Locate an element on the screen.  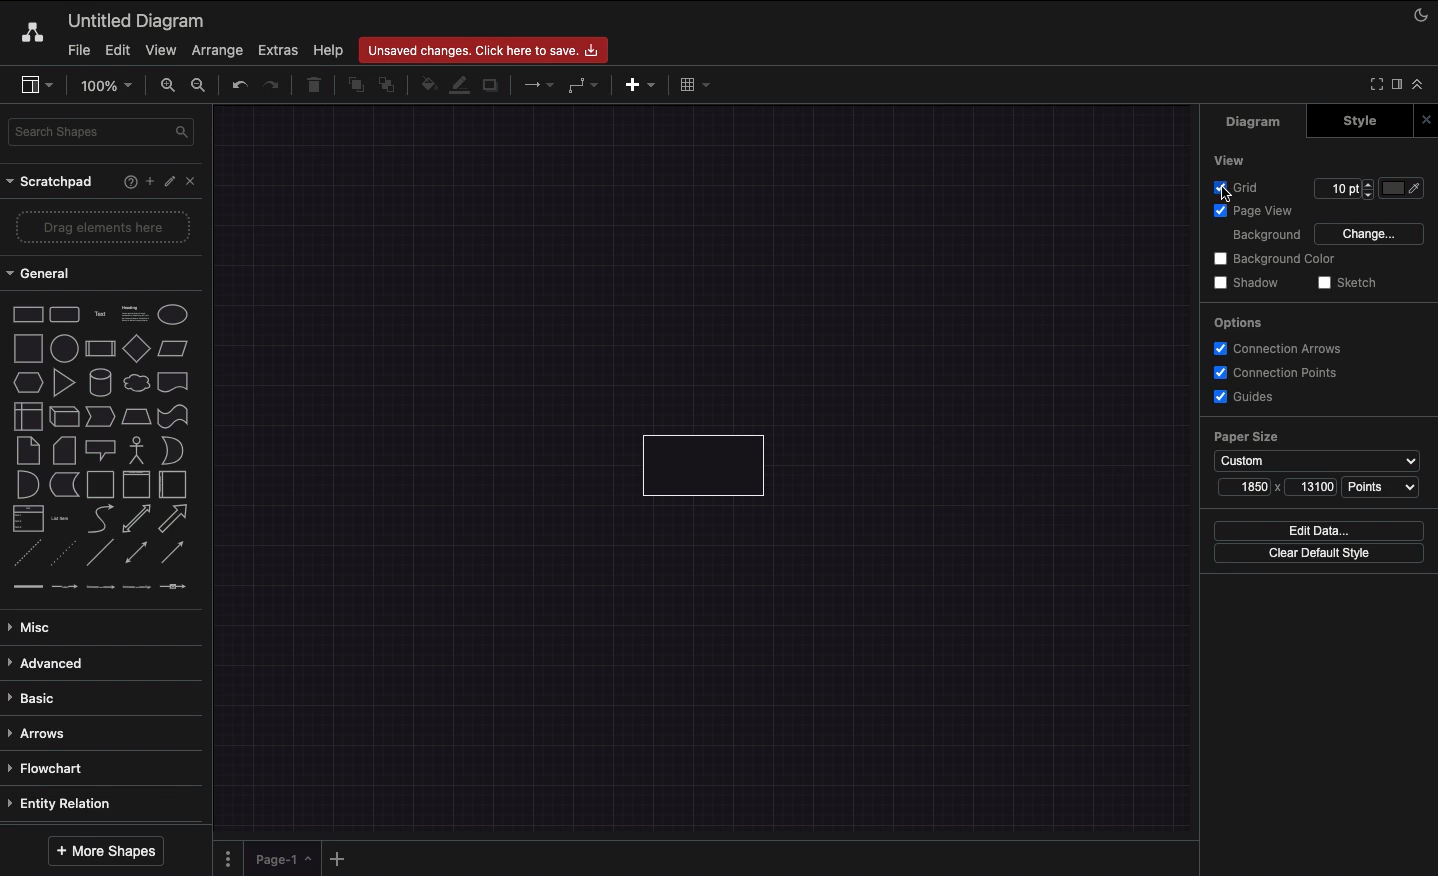
Diagram is located at coordinates (142, 18).